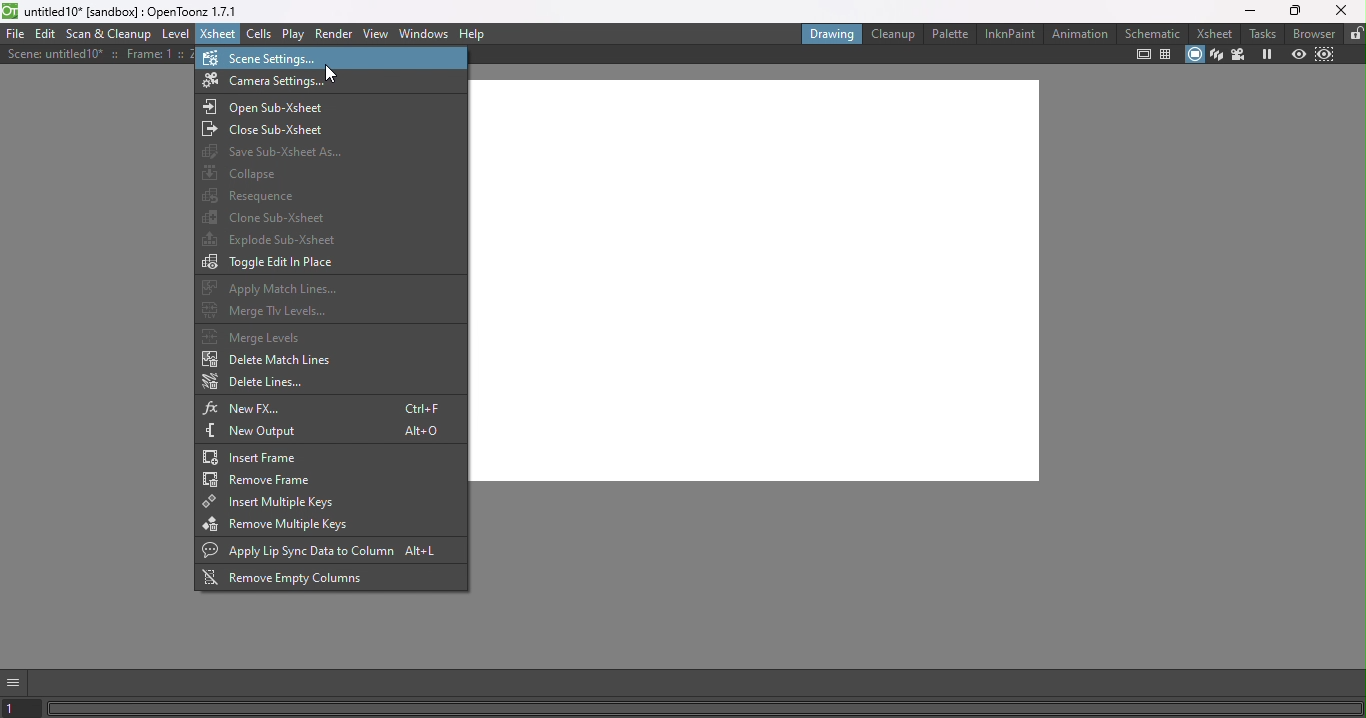  I want to click on Merge Levels, so click(257, 338).